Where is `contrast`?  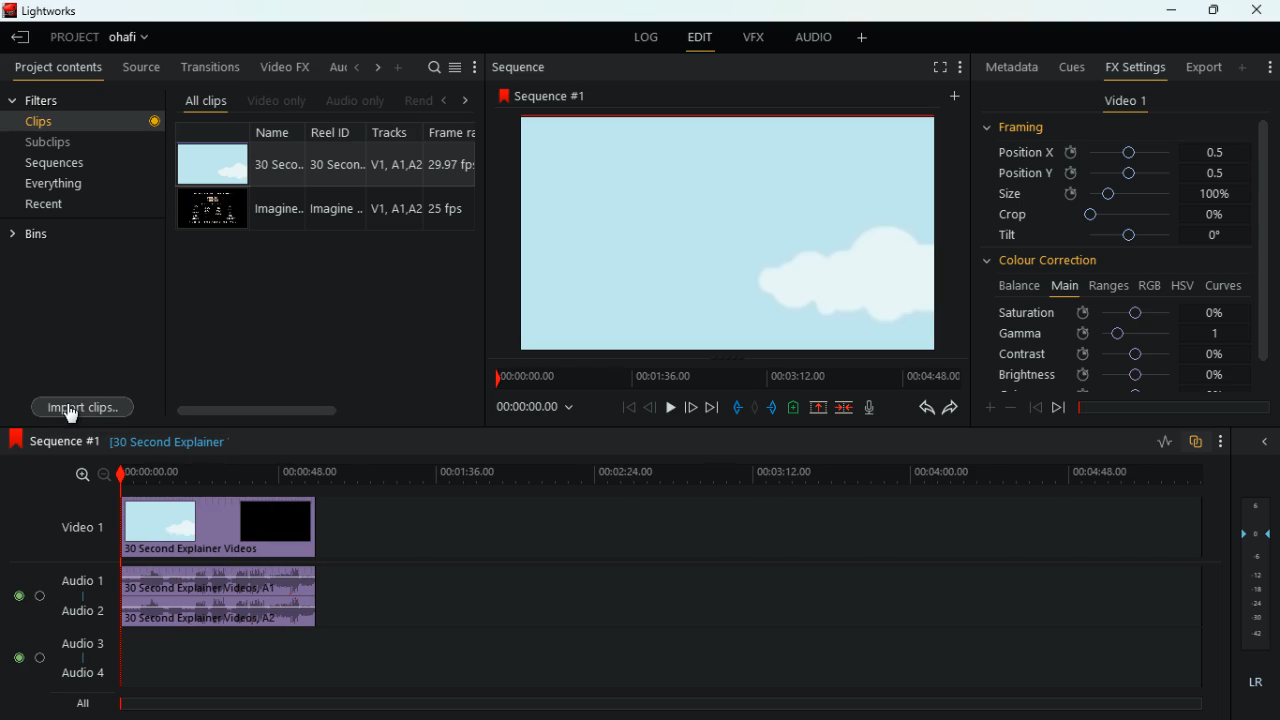
contrast is located at coordinates (1110, 355).